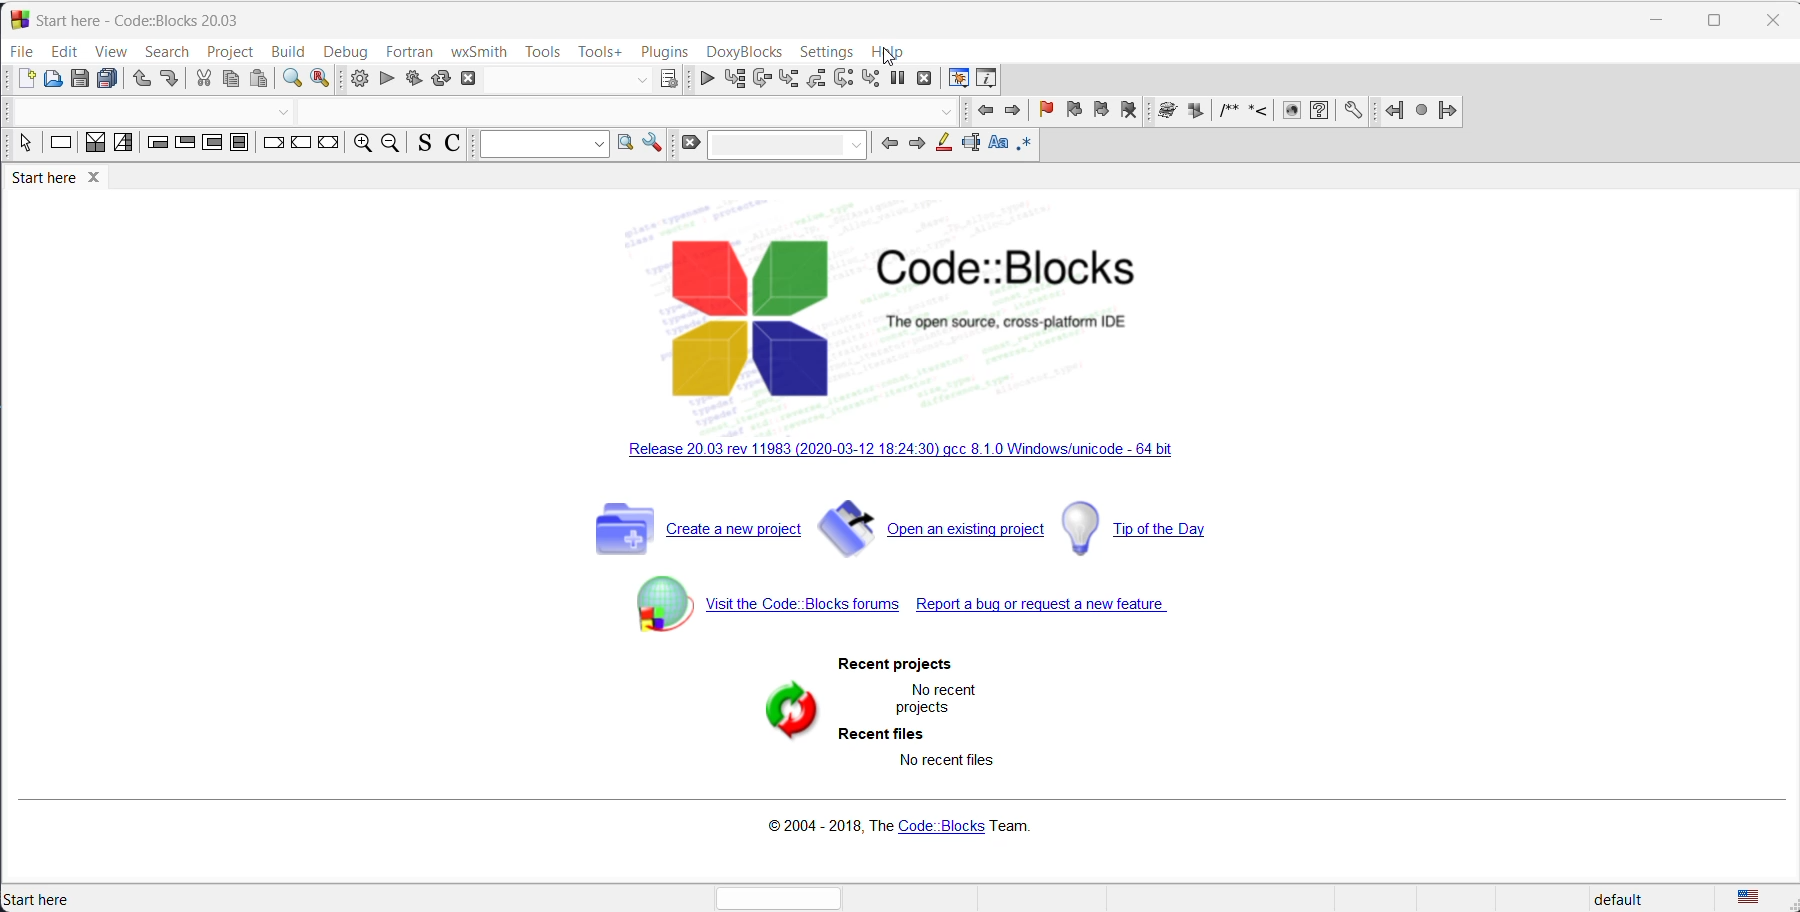 This screenshot has height=912, width=1800. What do you see at coordinates (79, 81) in the screenshot?
I see `save` at bounding box center [79, 81].